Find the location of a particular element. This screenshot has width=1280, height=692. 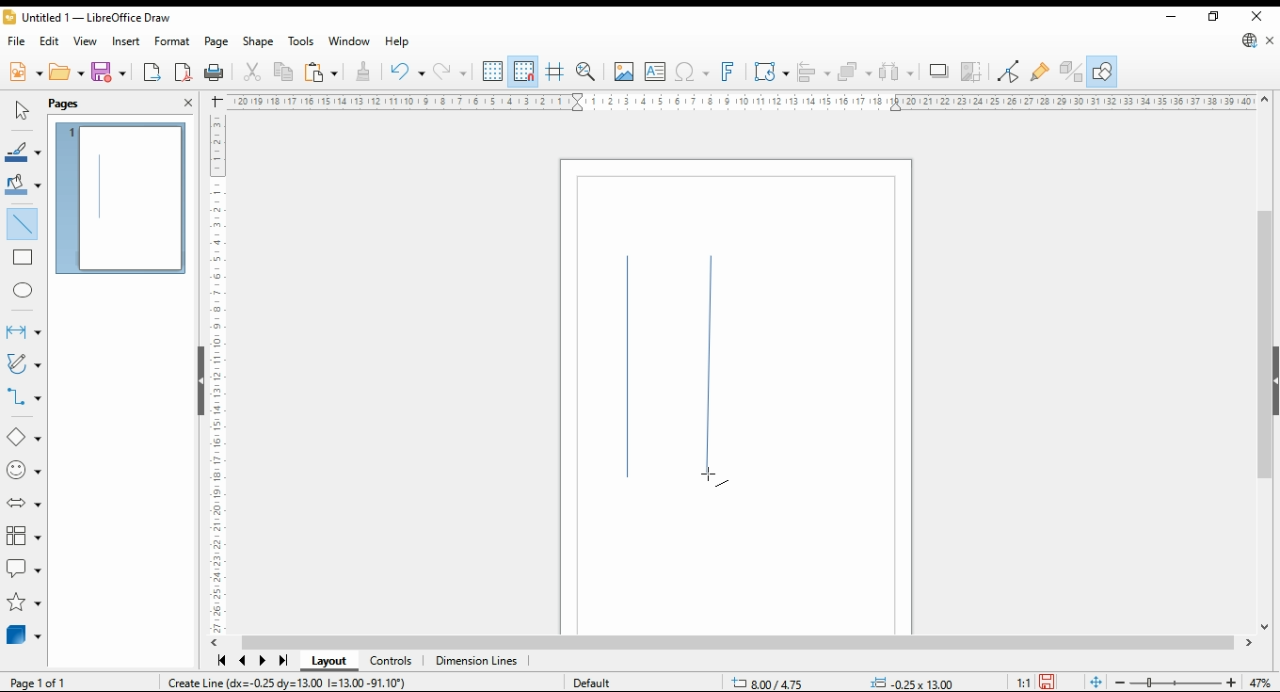

save is located at coordinates (1047, 682).